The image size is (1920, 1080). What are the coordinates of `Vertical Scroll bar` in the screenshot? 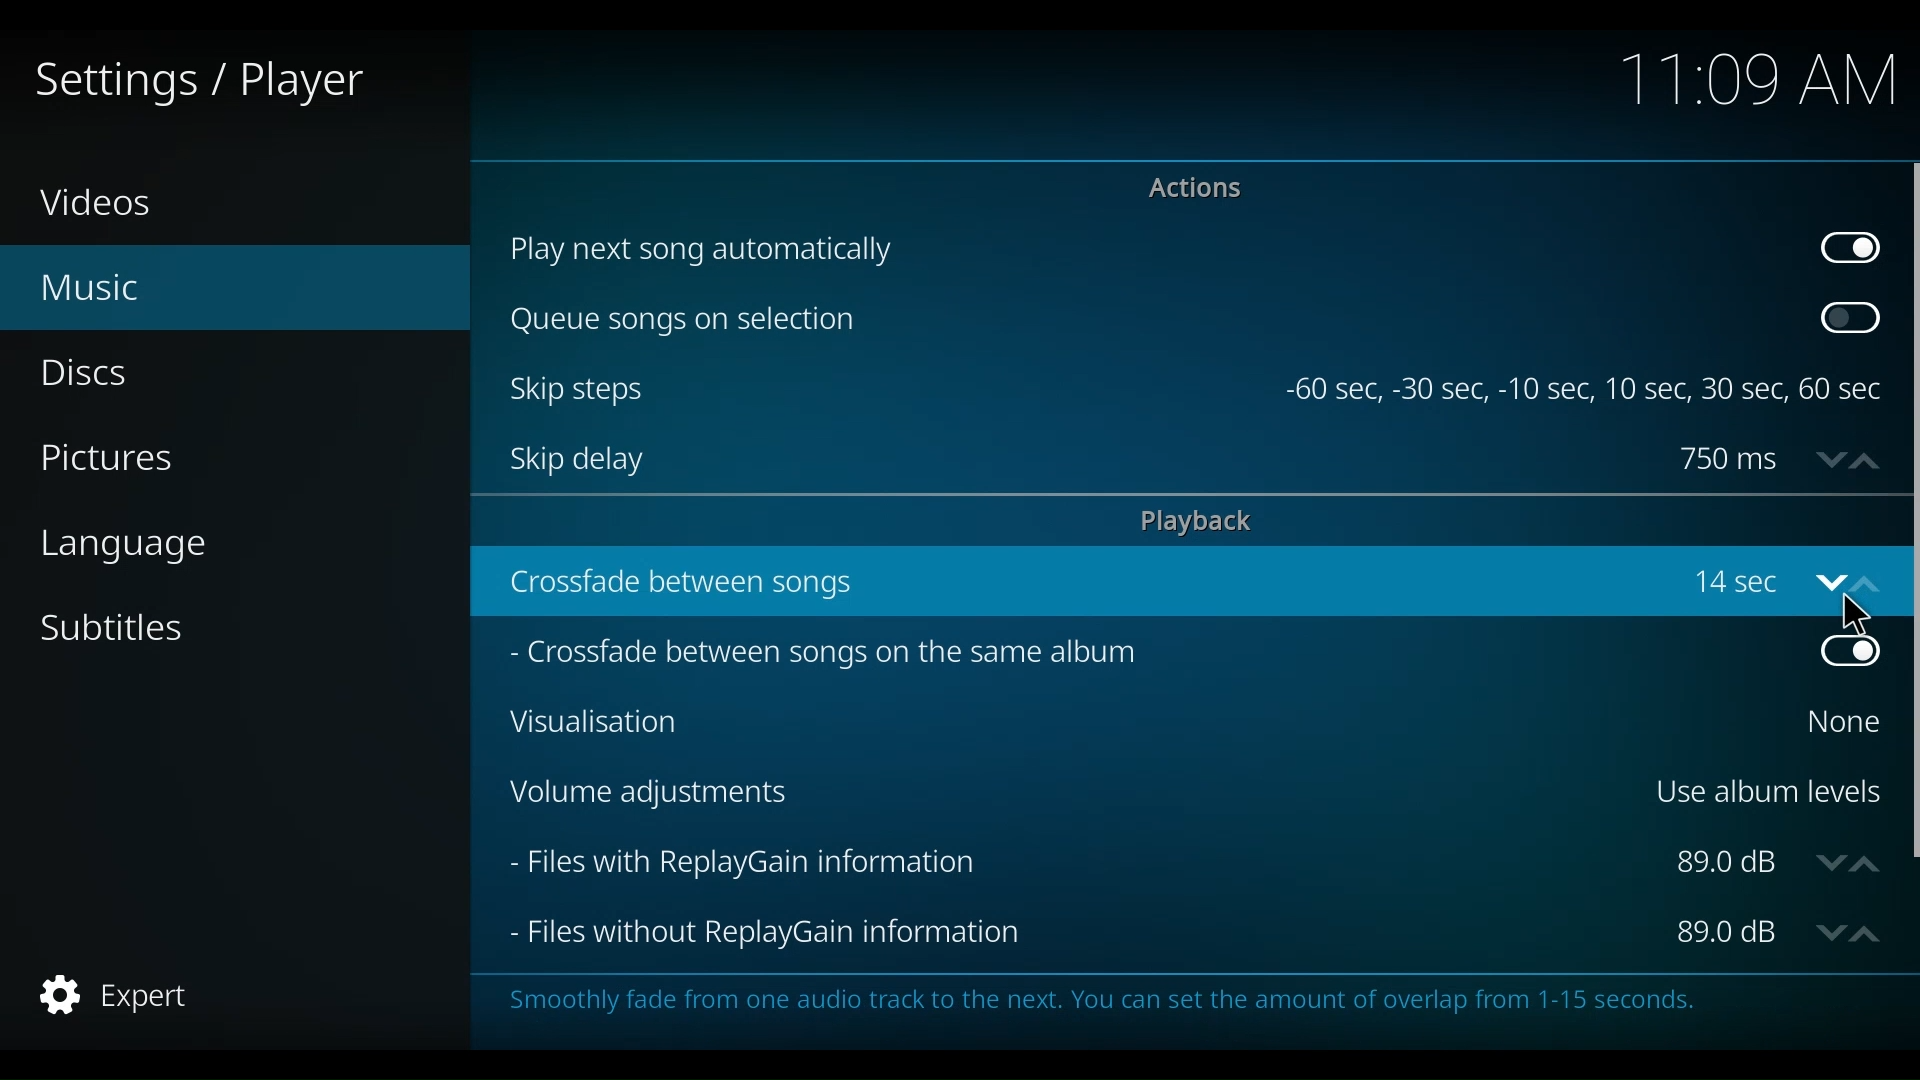 It's located at (1908, 509).